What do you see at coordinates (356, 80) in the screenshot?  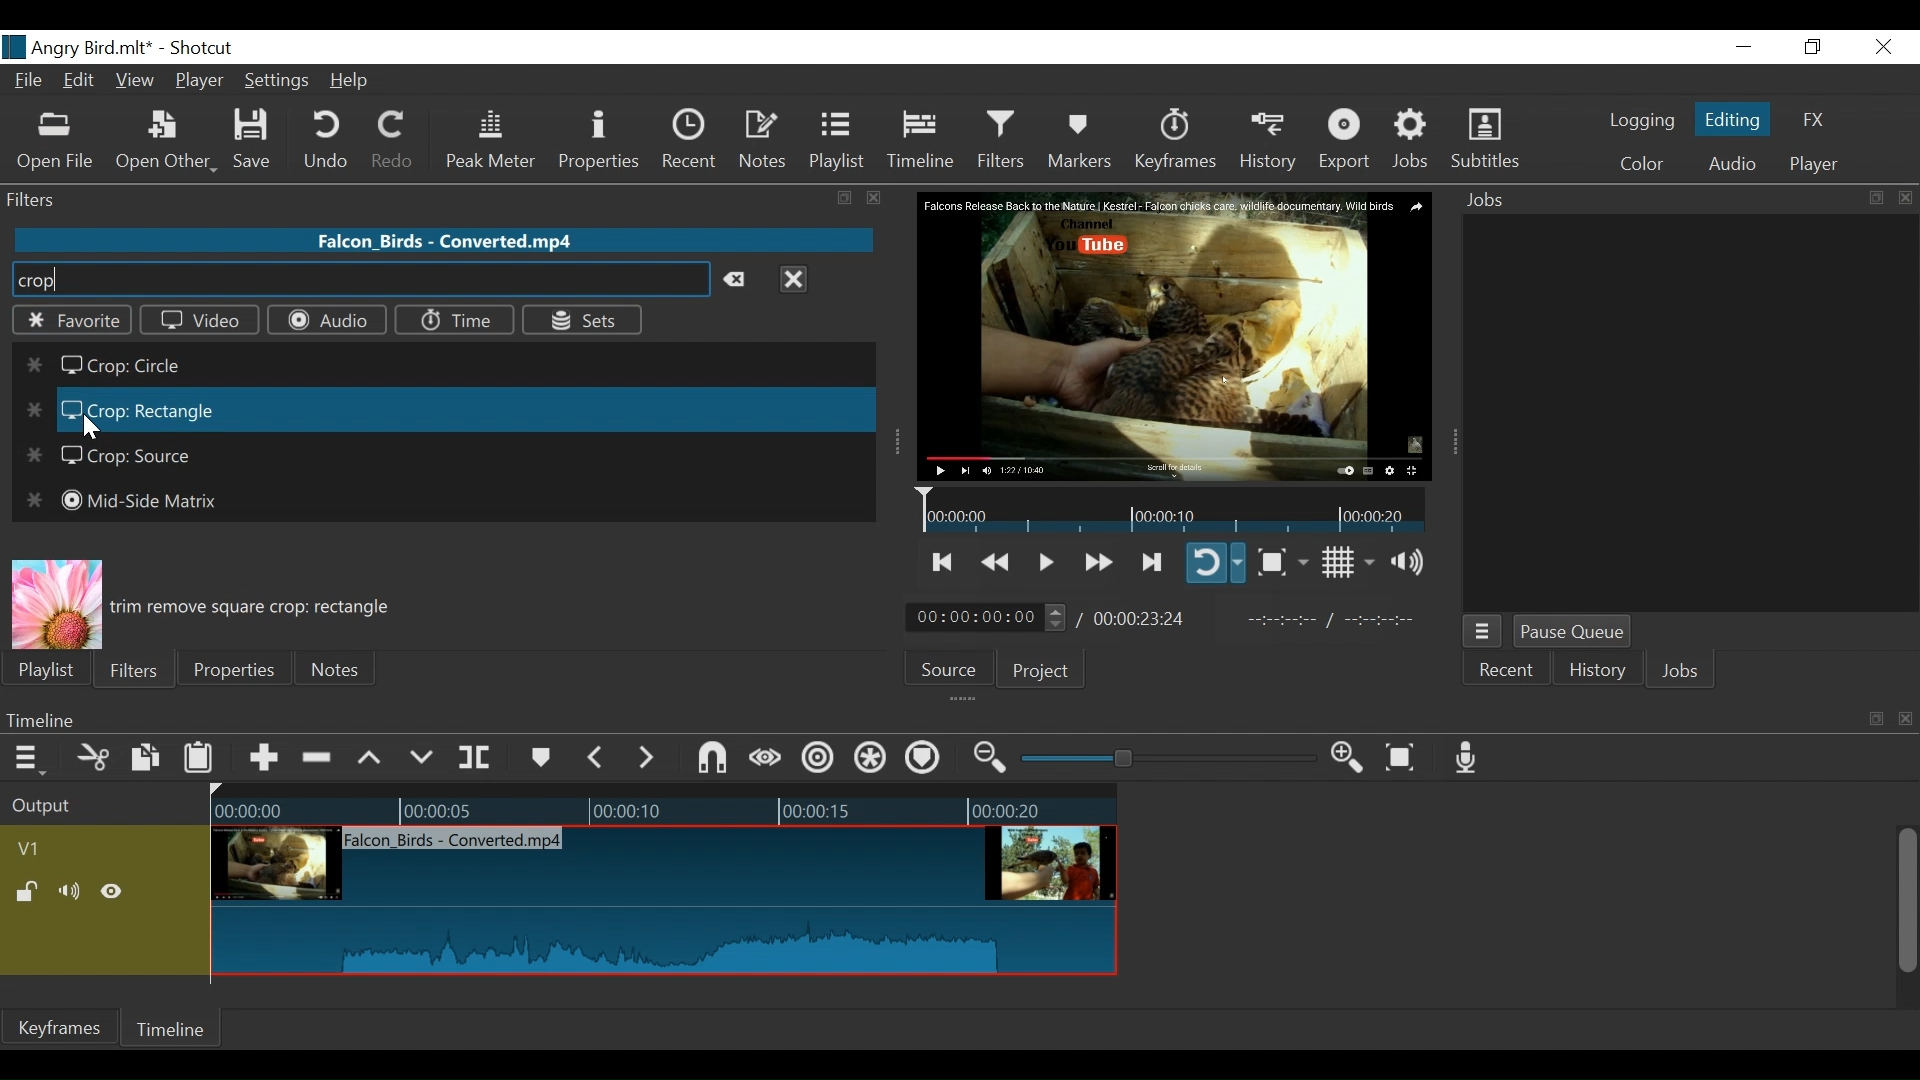 I see `Help` at bounding box center [356, 80].